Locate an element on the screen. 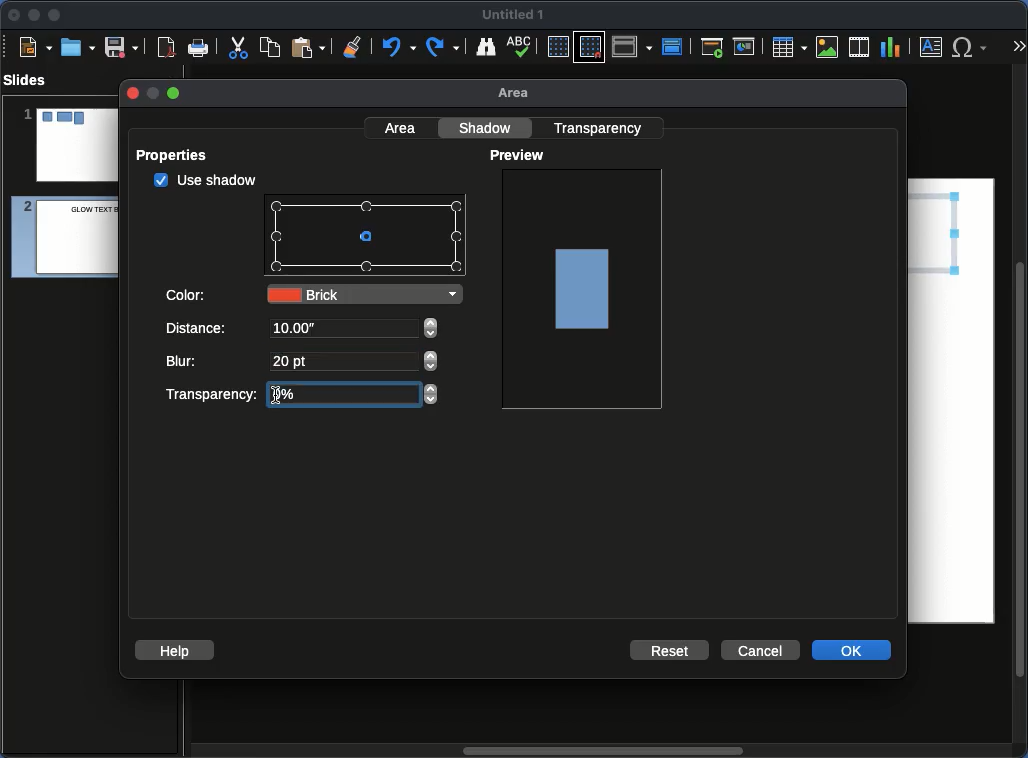  Master slide is located at coordinates (675, 46).